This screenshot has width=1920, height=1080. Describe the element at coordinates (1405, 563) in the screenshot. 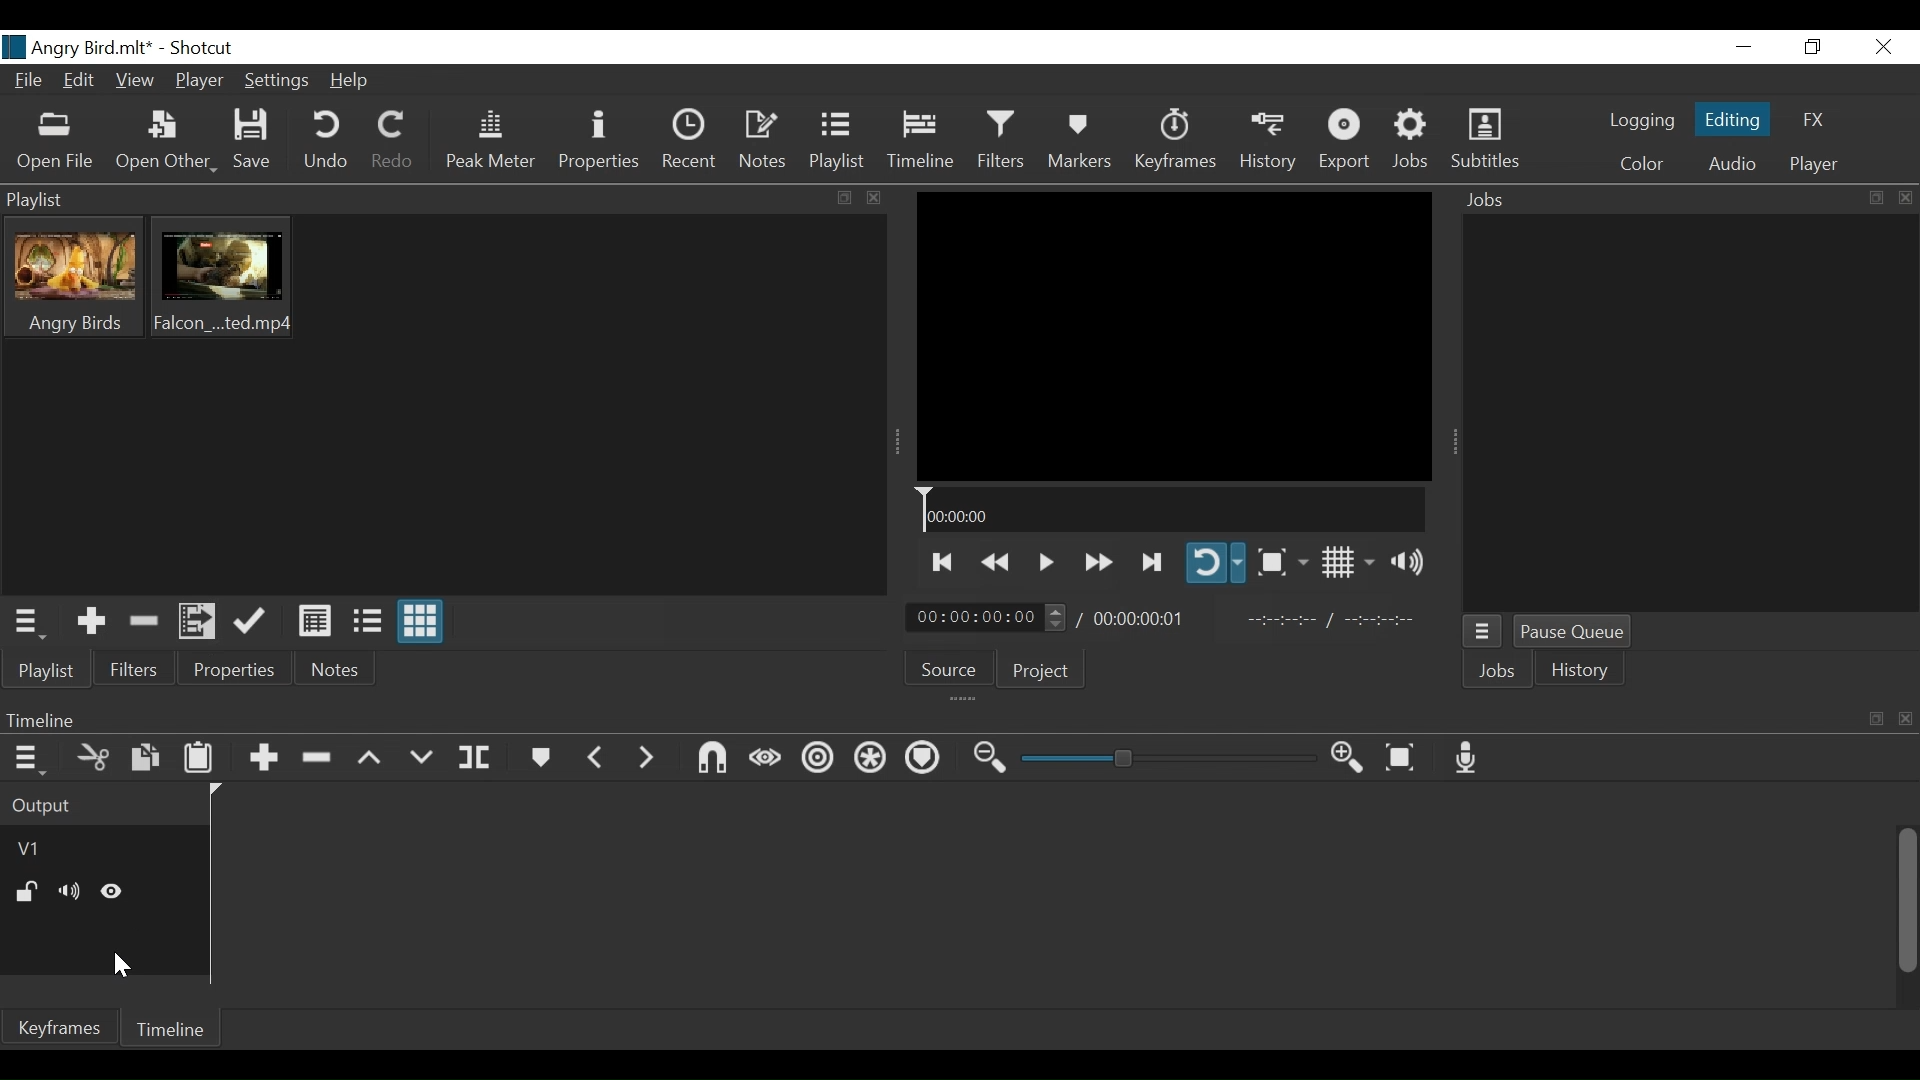

I see `Show volume control` at that location.